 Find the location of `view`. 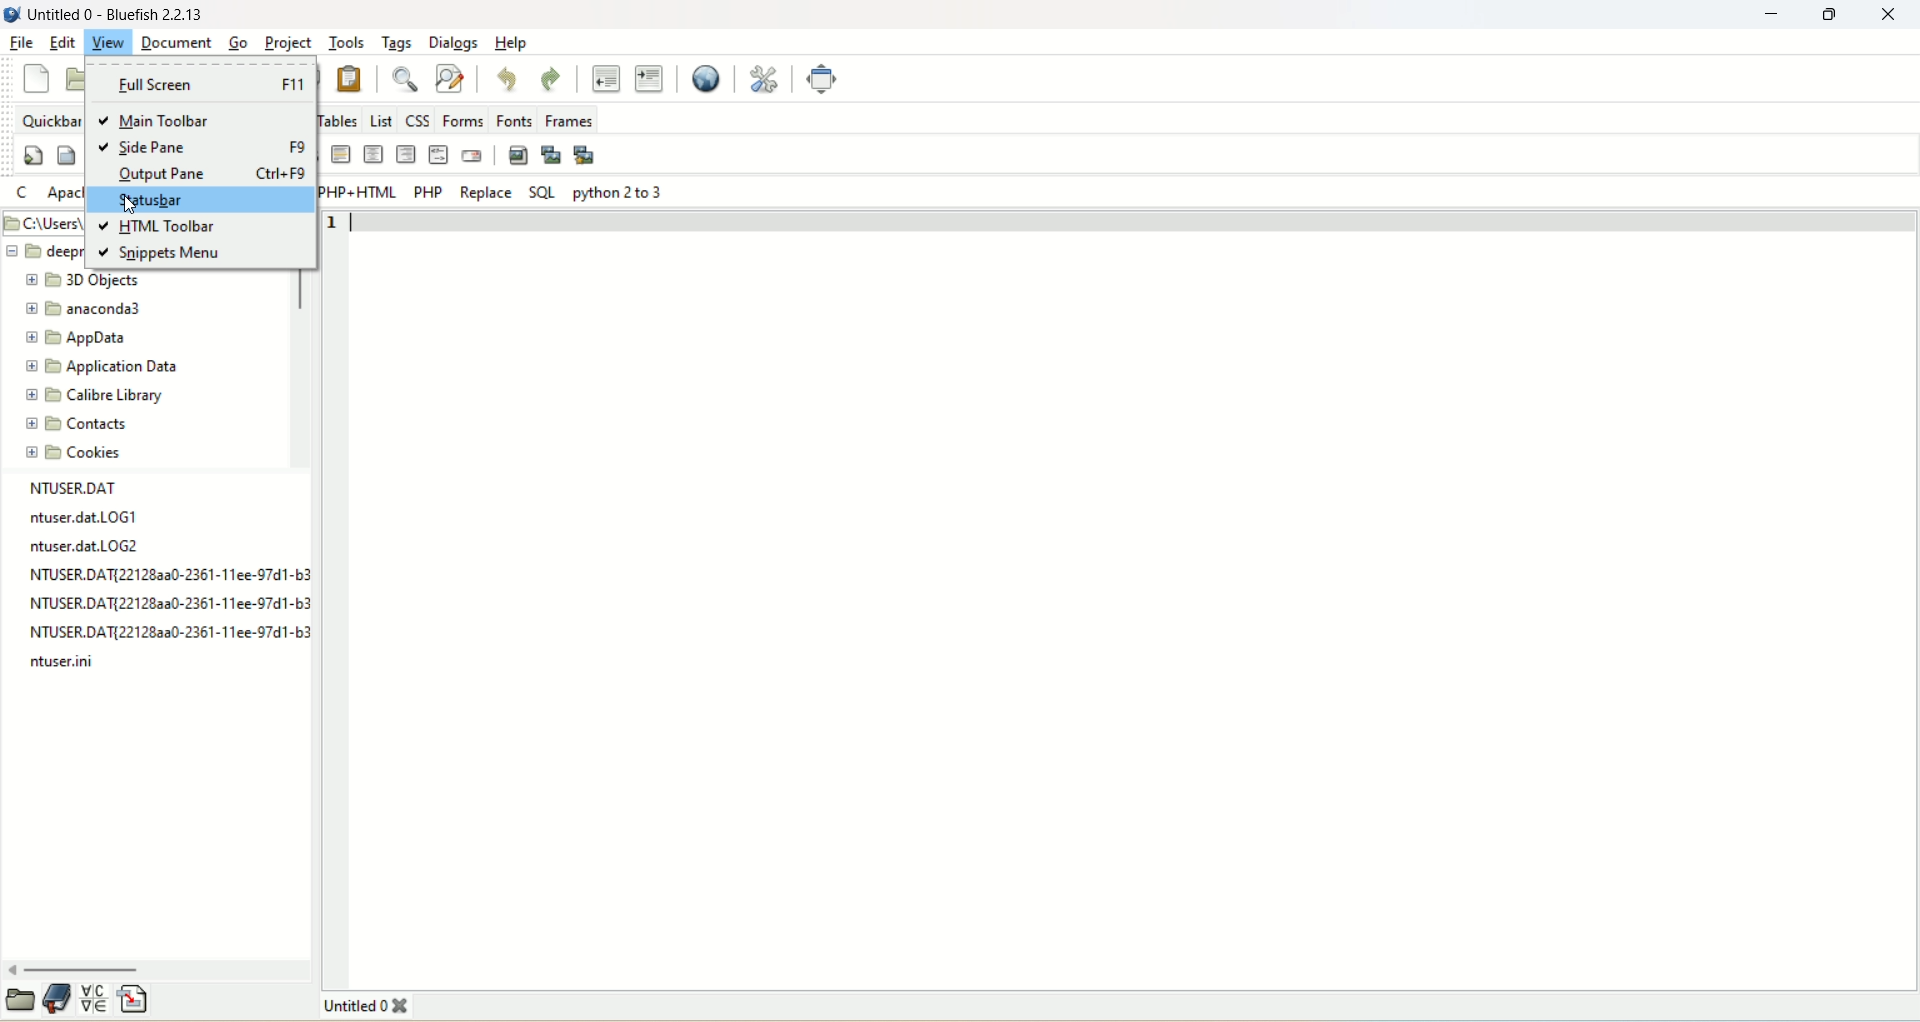

view is located at coordinates (109, 42).